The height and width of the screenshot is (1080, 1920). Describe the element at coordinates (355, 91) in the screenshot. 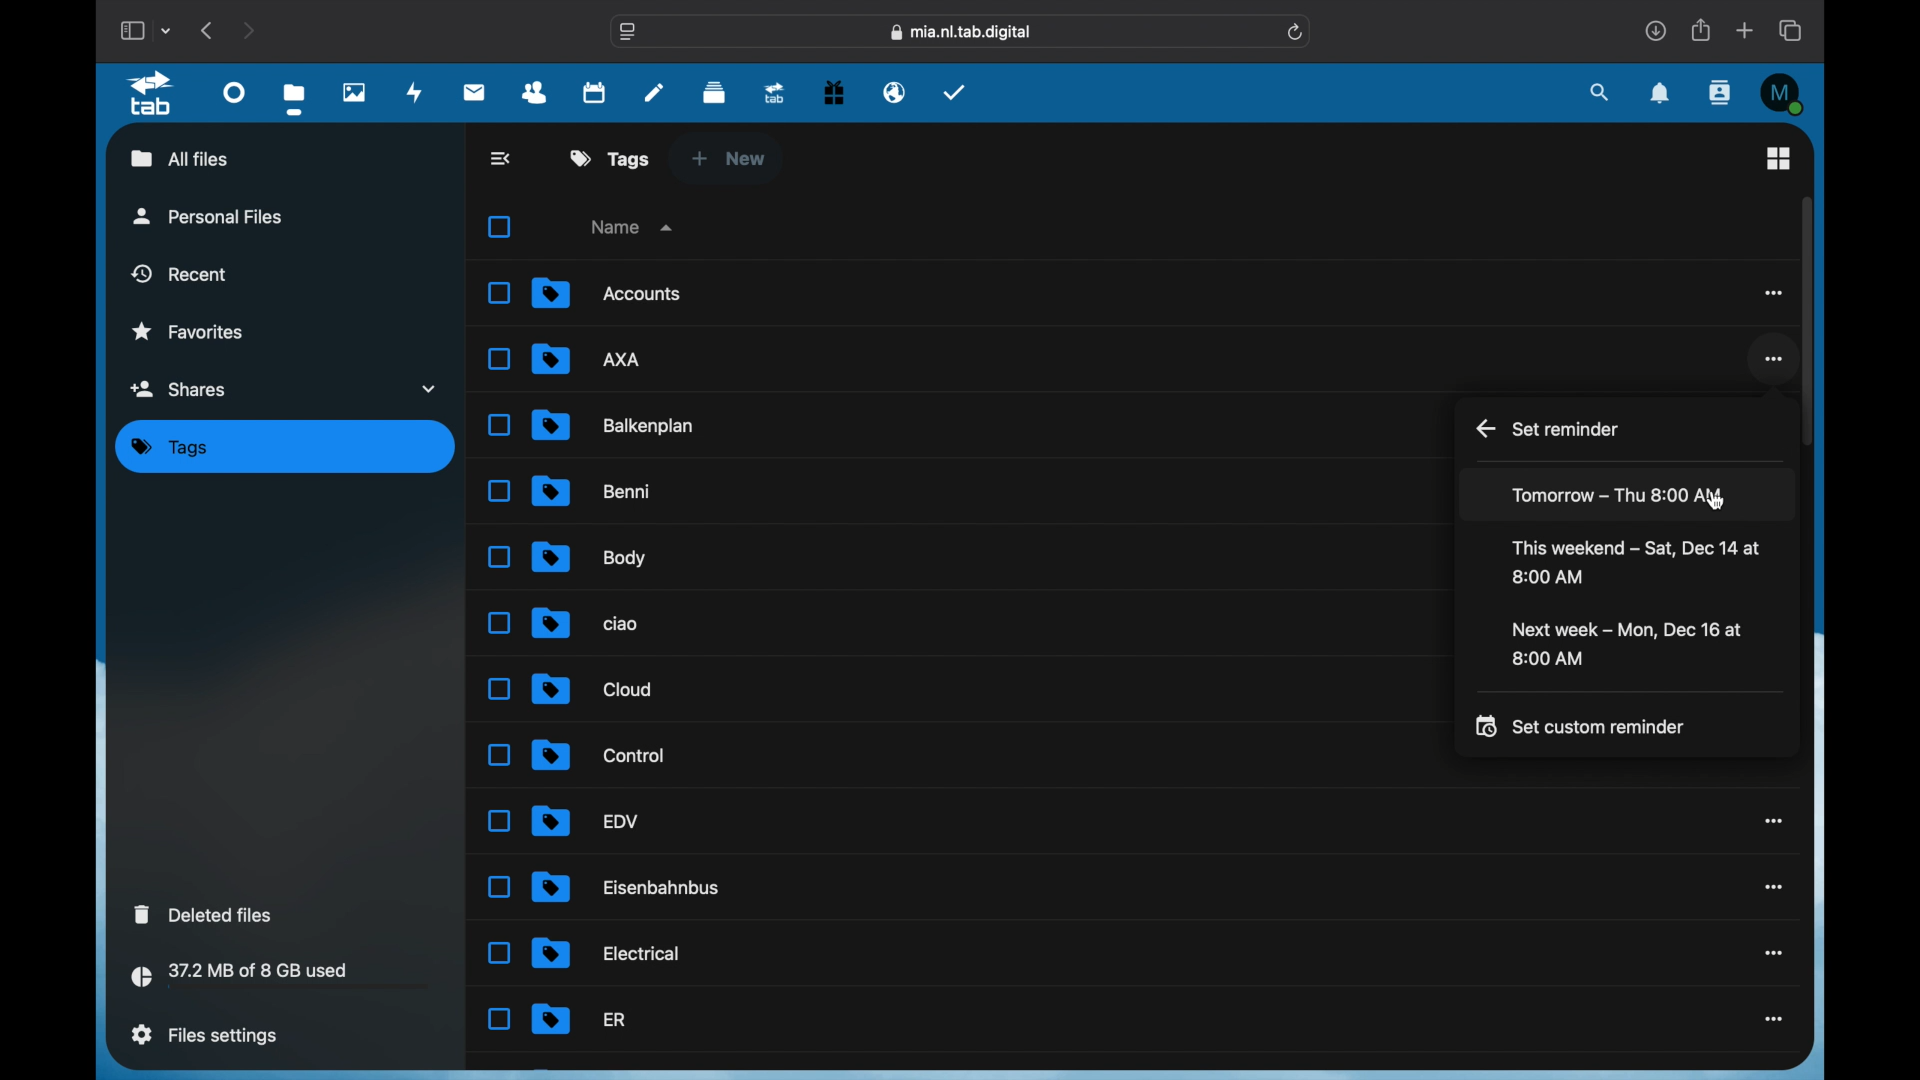

I see `photos` at that location.